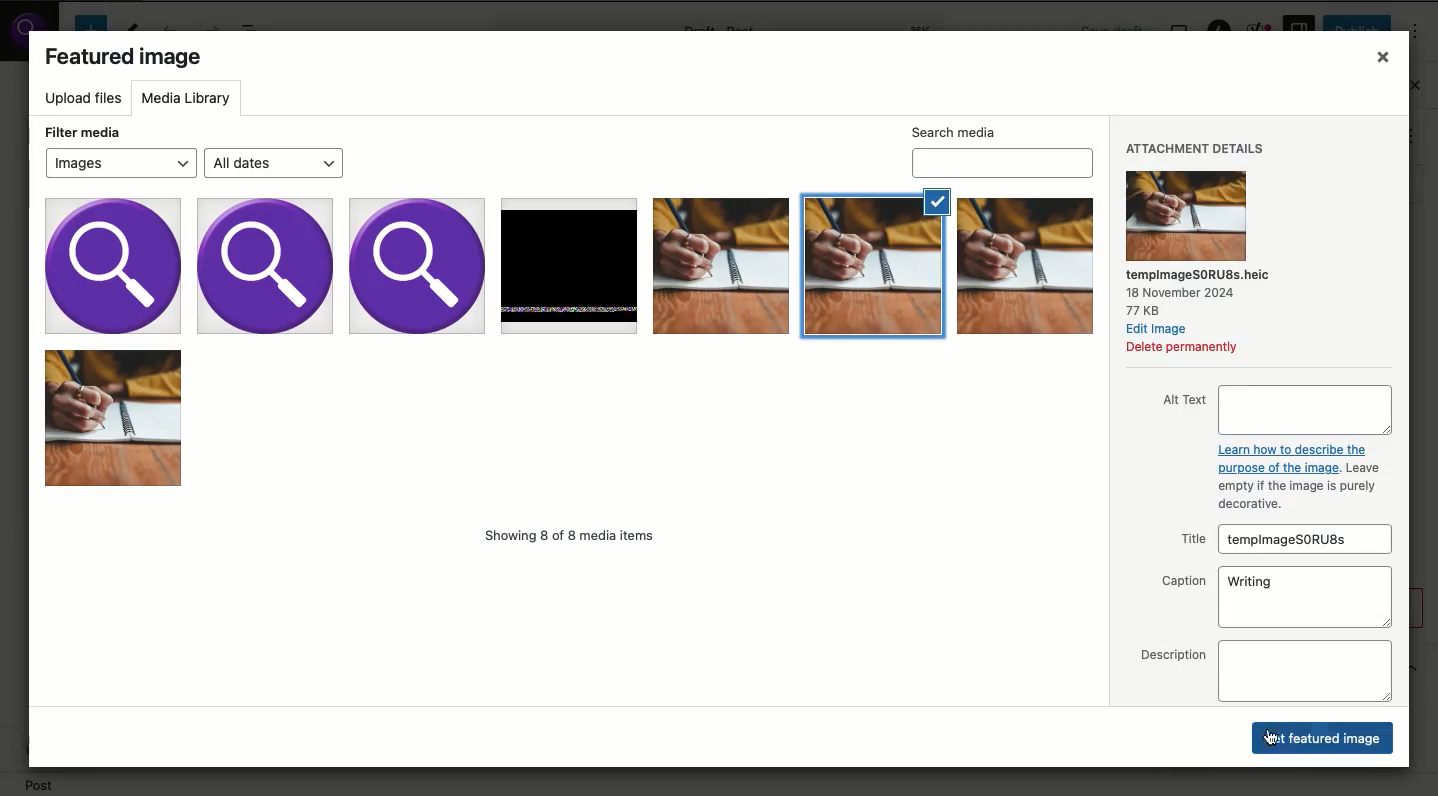 This screenshot has width=1438, height=796. What do you see at coordinates (1198, 151) in the screenshot?
I see `Attachment details` at bounding box center [1198, 151].